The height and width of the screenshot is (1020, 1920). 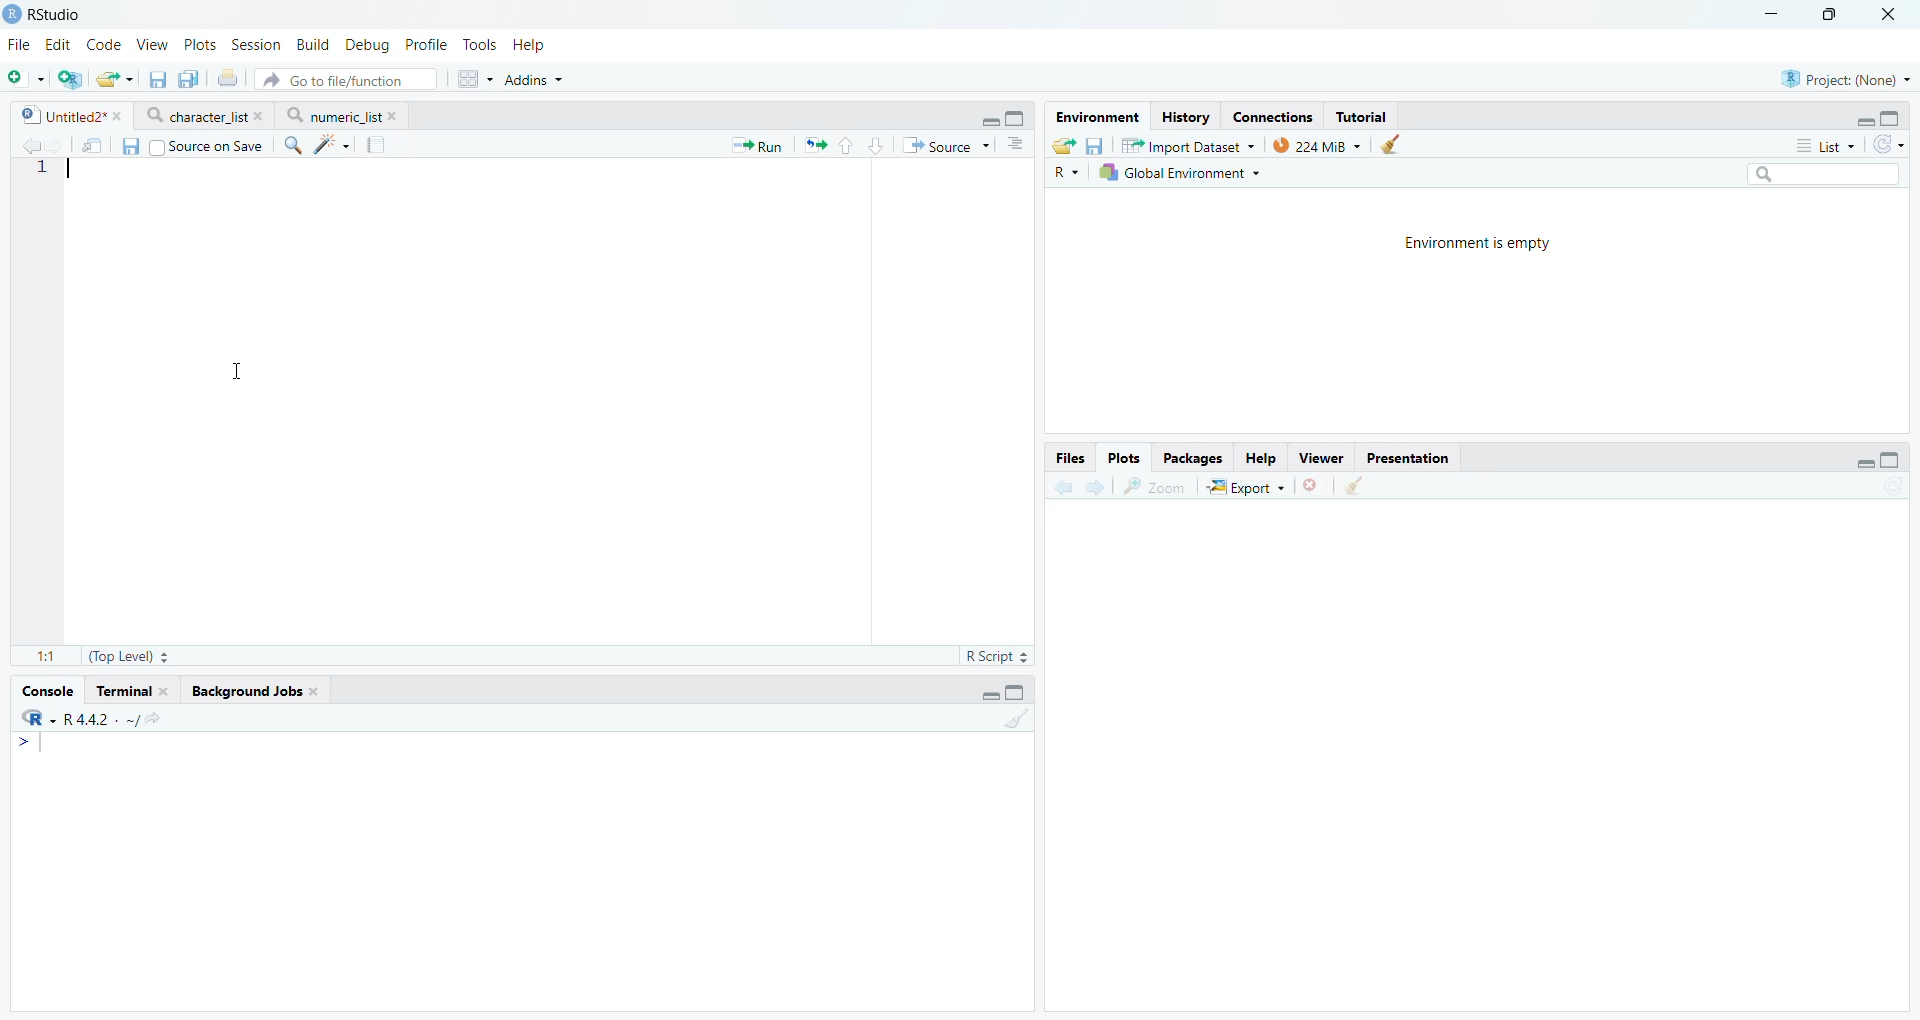 What do you see at coordinates (91, 718) in the screenshot?
I see `R 4.4.2- ~/` at bounding box center [91, 718].